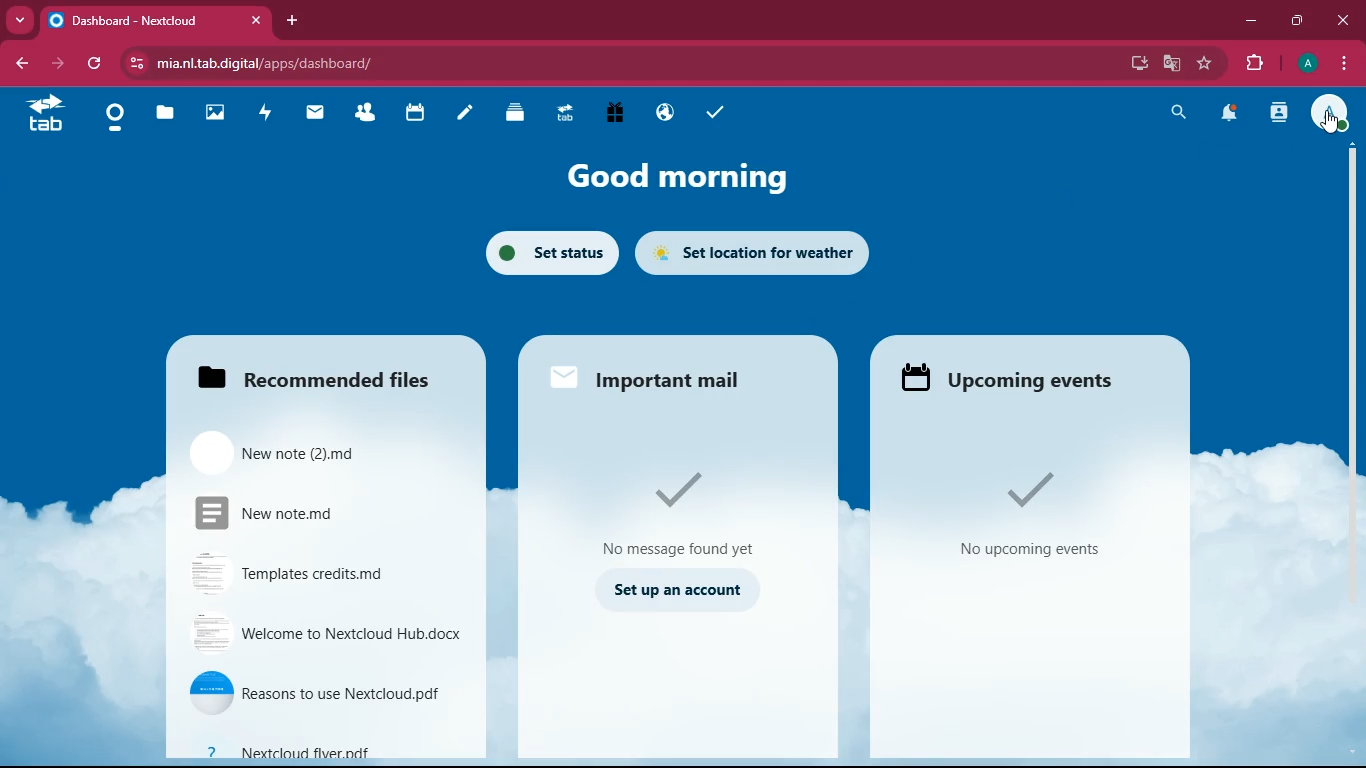 The height and width of the screenshot is (768, 1366). Describe the element at coordinates (115, 122) in the screenshot. I see `home` at that location.